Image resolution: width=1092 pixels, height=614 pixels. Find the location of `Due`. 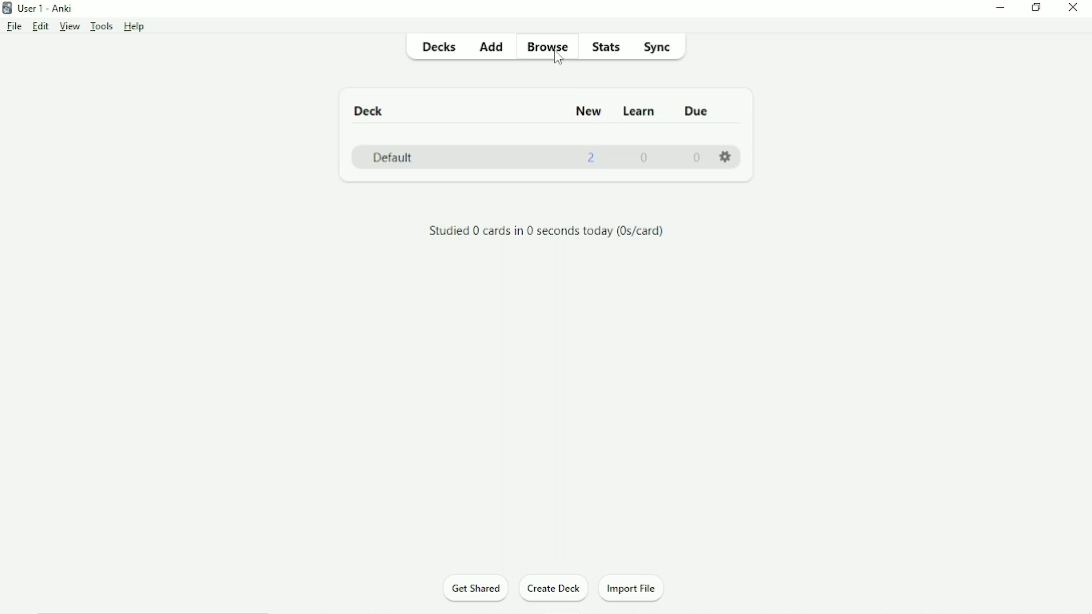

Due is located at coordinates (697, 111).